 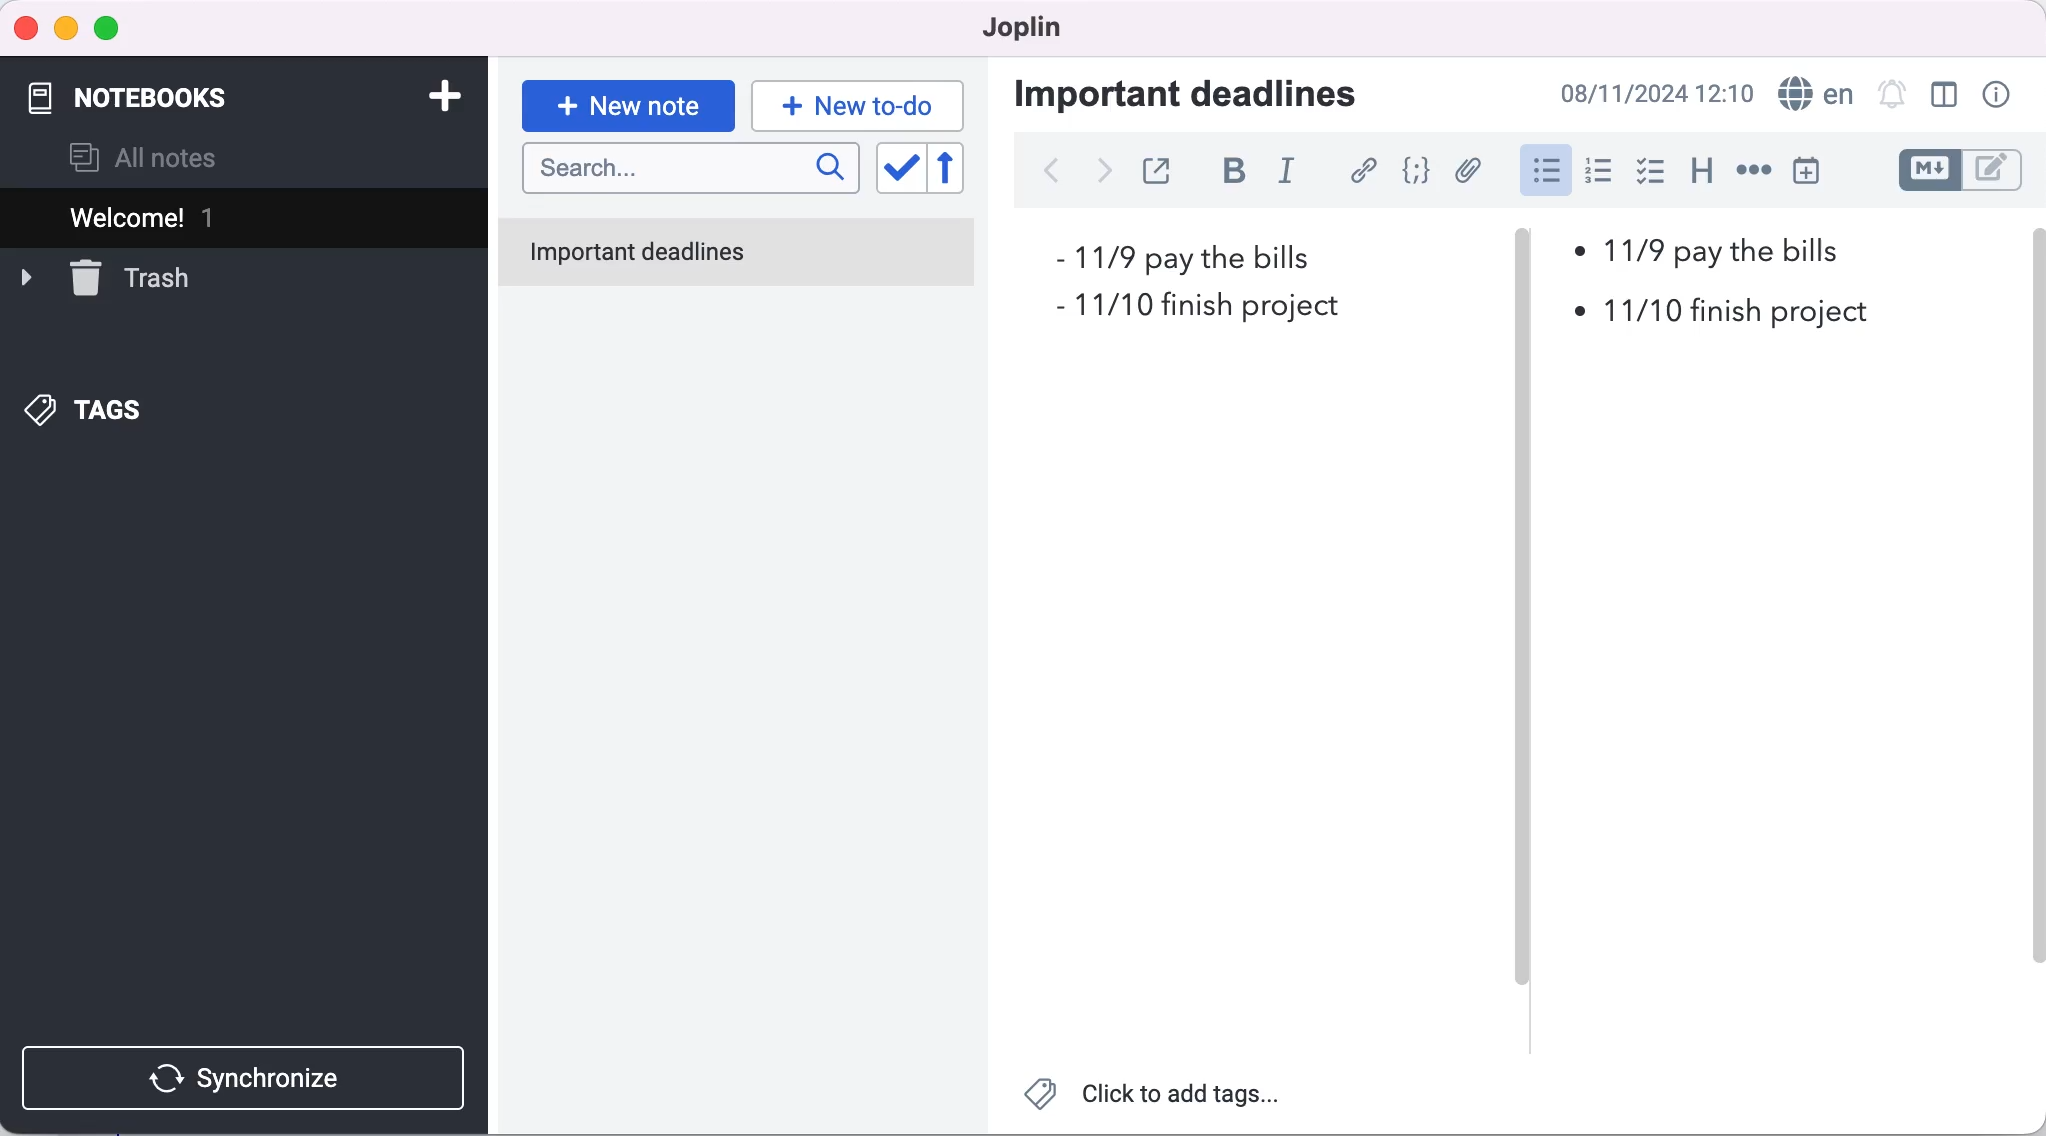 What do you see at coordinates (1104, 171) in the screenshot?
I see `forward` at bounding box center [1104, 171].